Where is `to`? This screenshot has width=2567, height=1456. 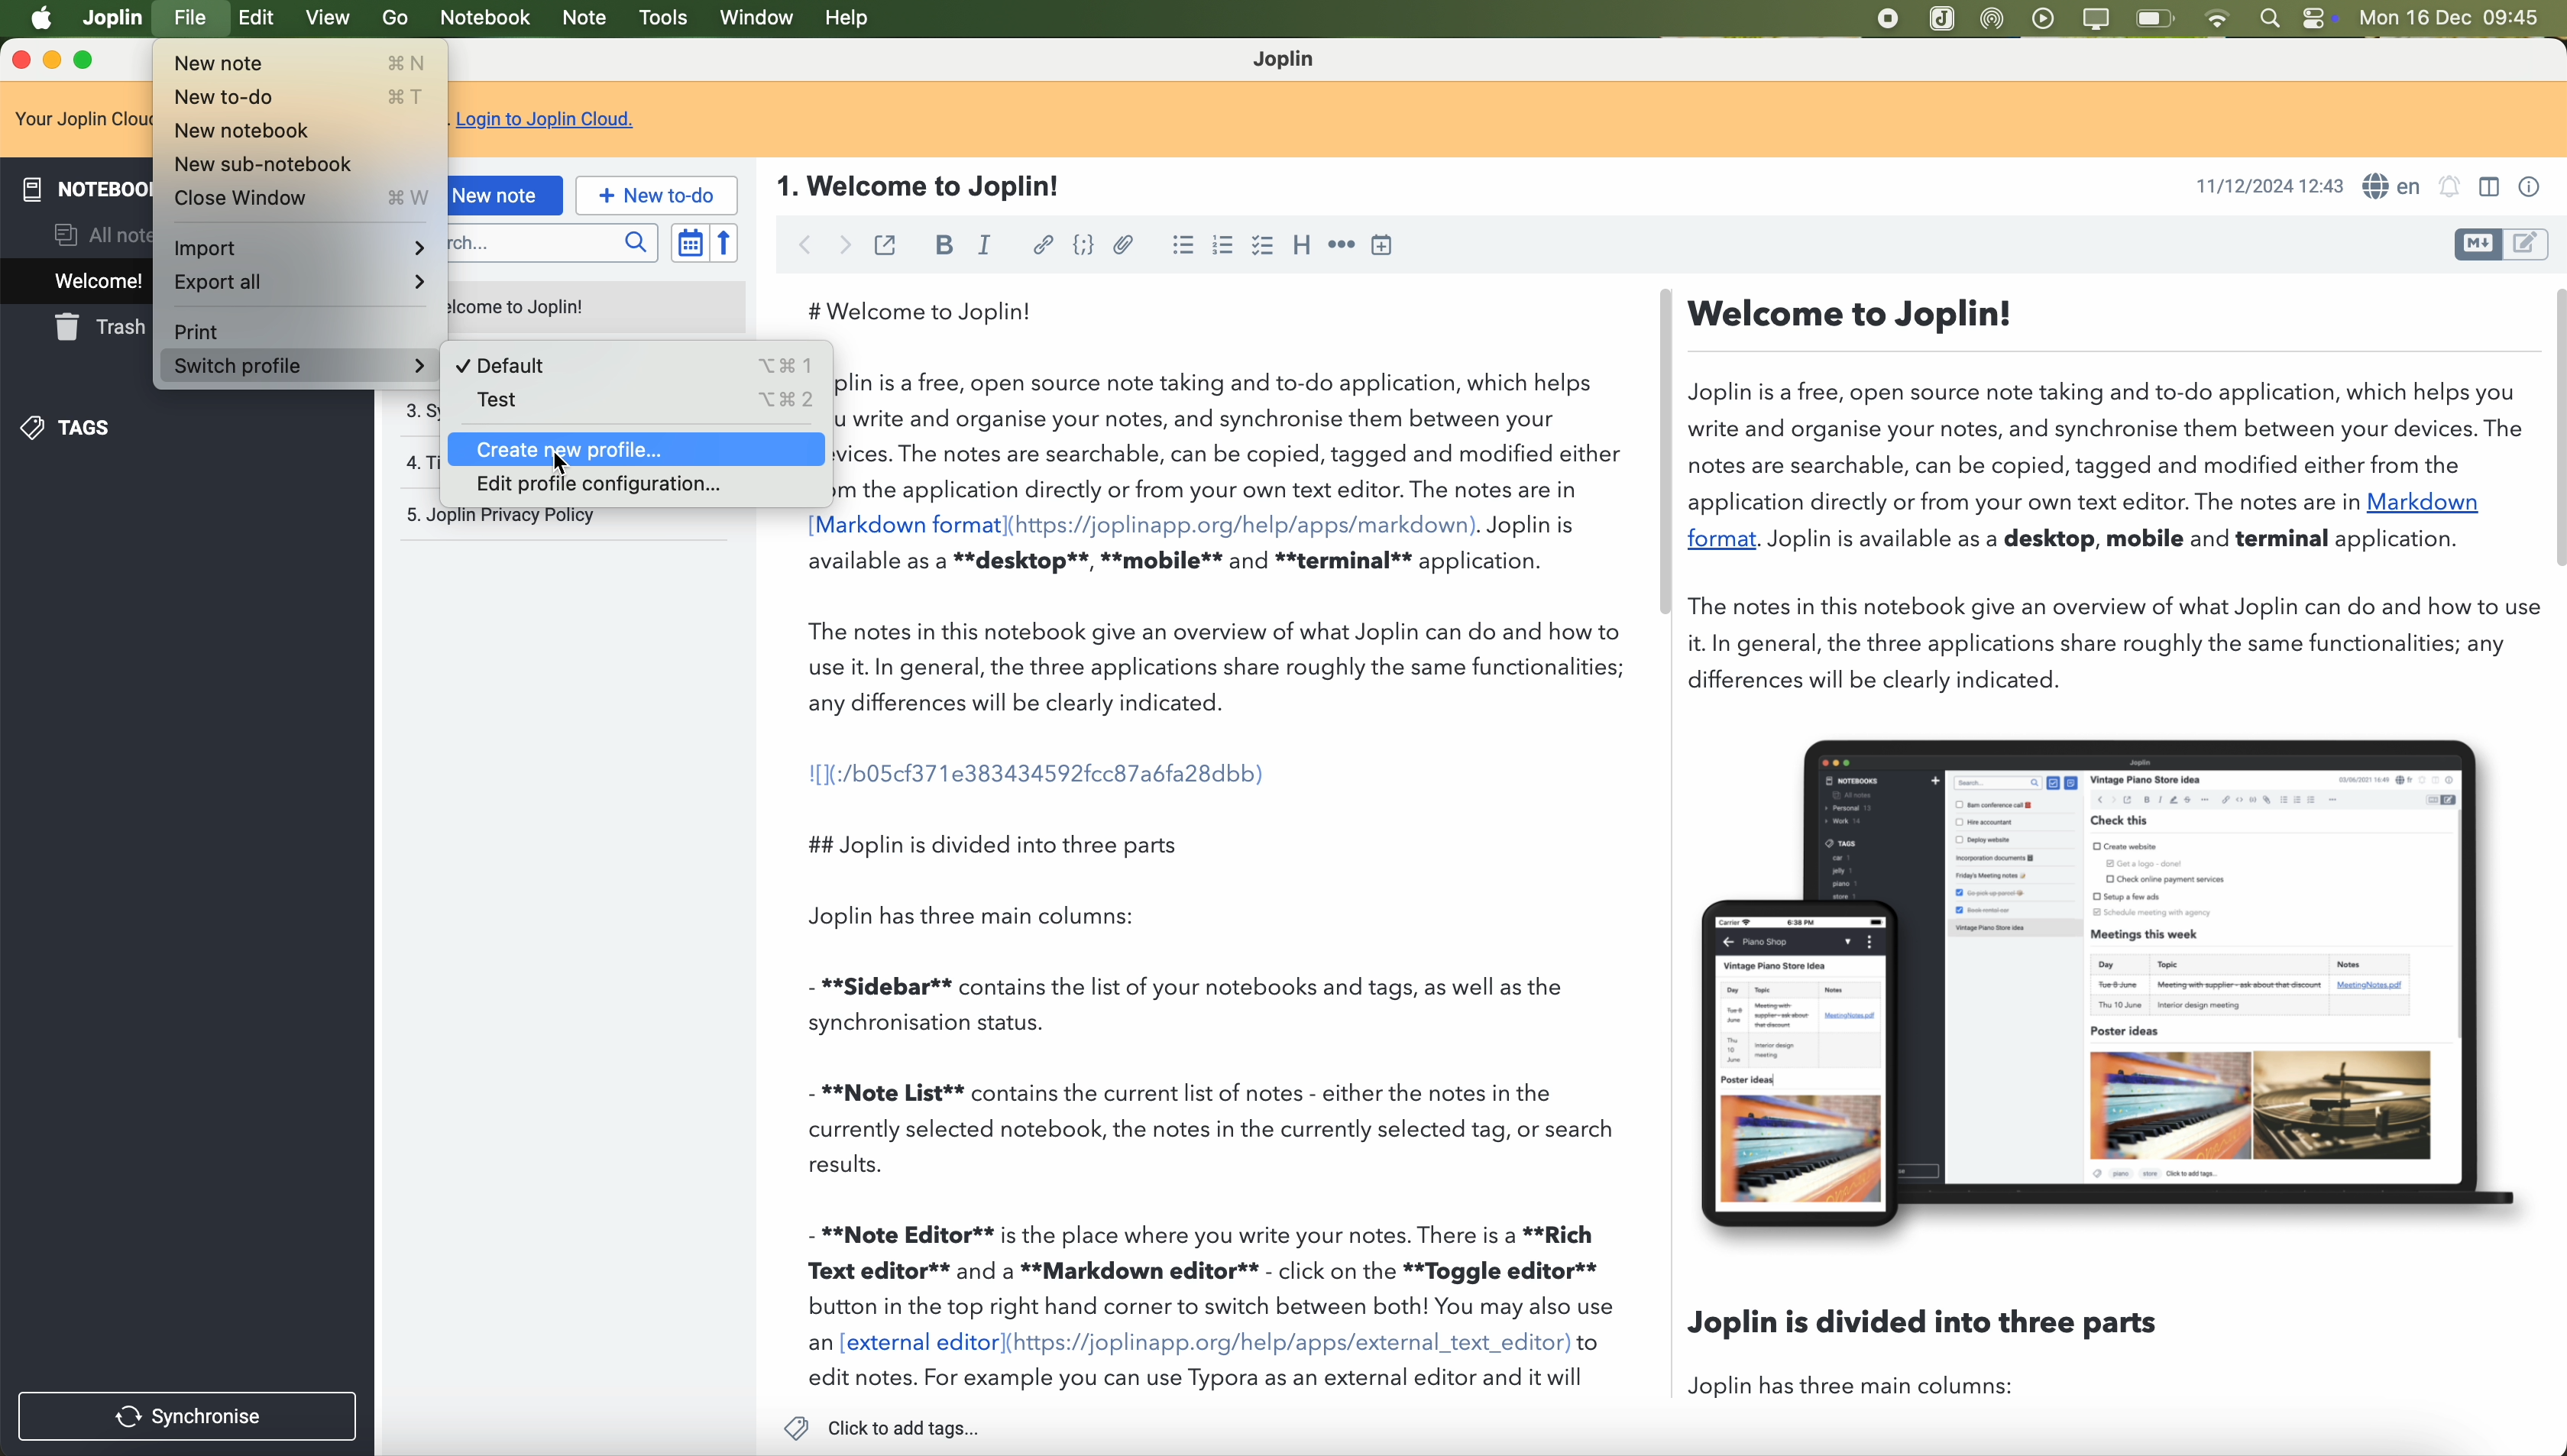
to is located at coordinates (1590, 1343).